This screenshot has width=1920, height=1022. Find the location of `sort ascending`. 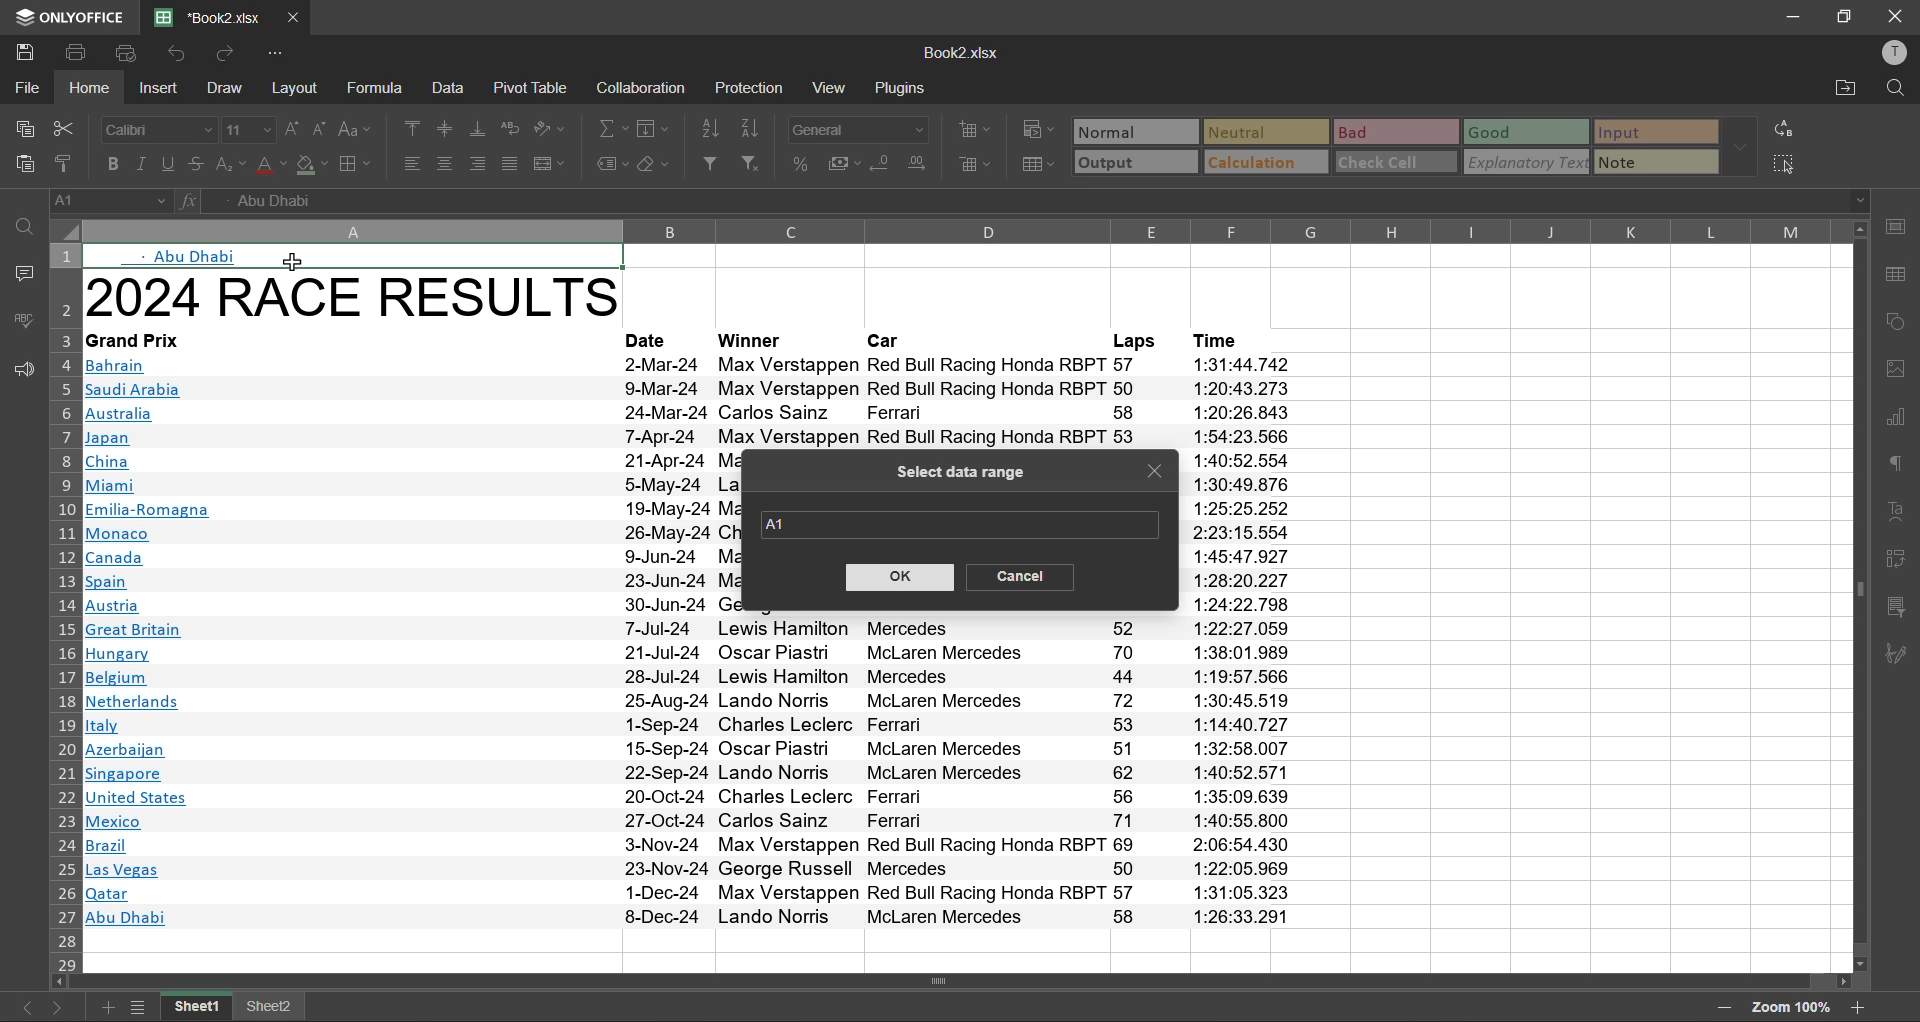

sort ascending is located at coordinates (711, 132).